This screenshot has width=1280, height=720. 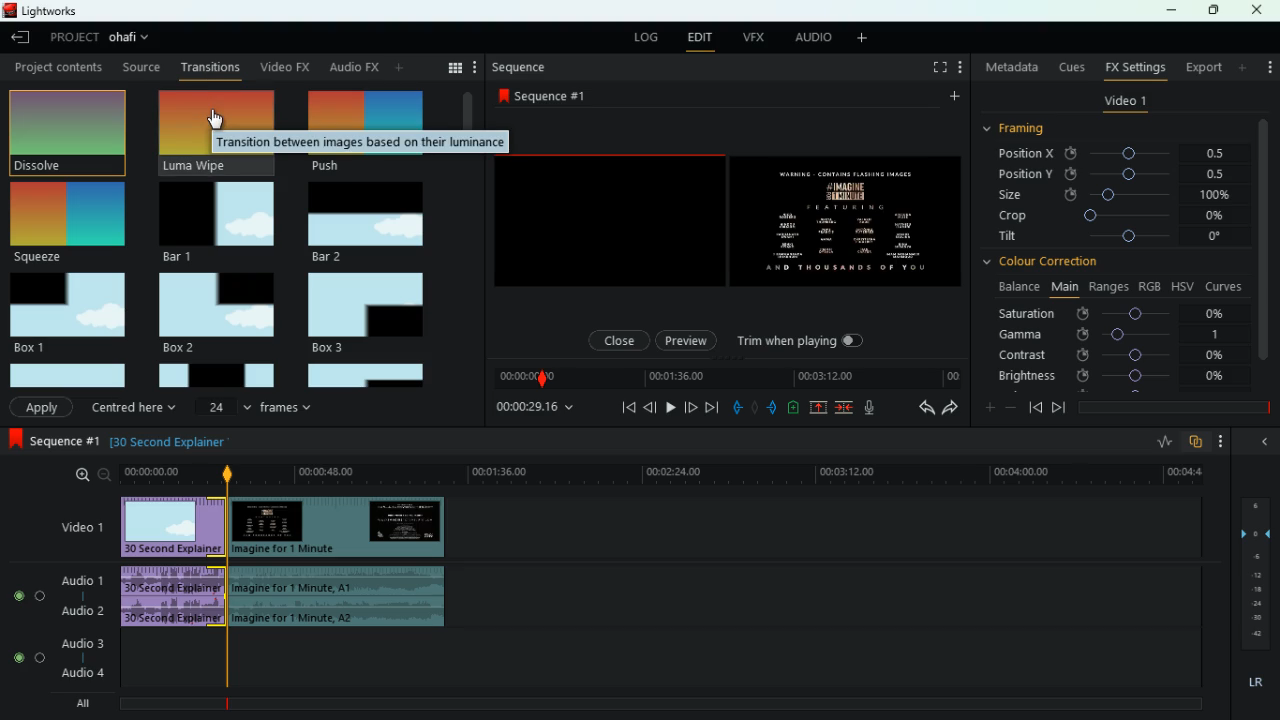 What do you see at coordinates (521, 67) in the screenshot?
I see `sequence` at bounding box center [521, 67].